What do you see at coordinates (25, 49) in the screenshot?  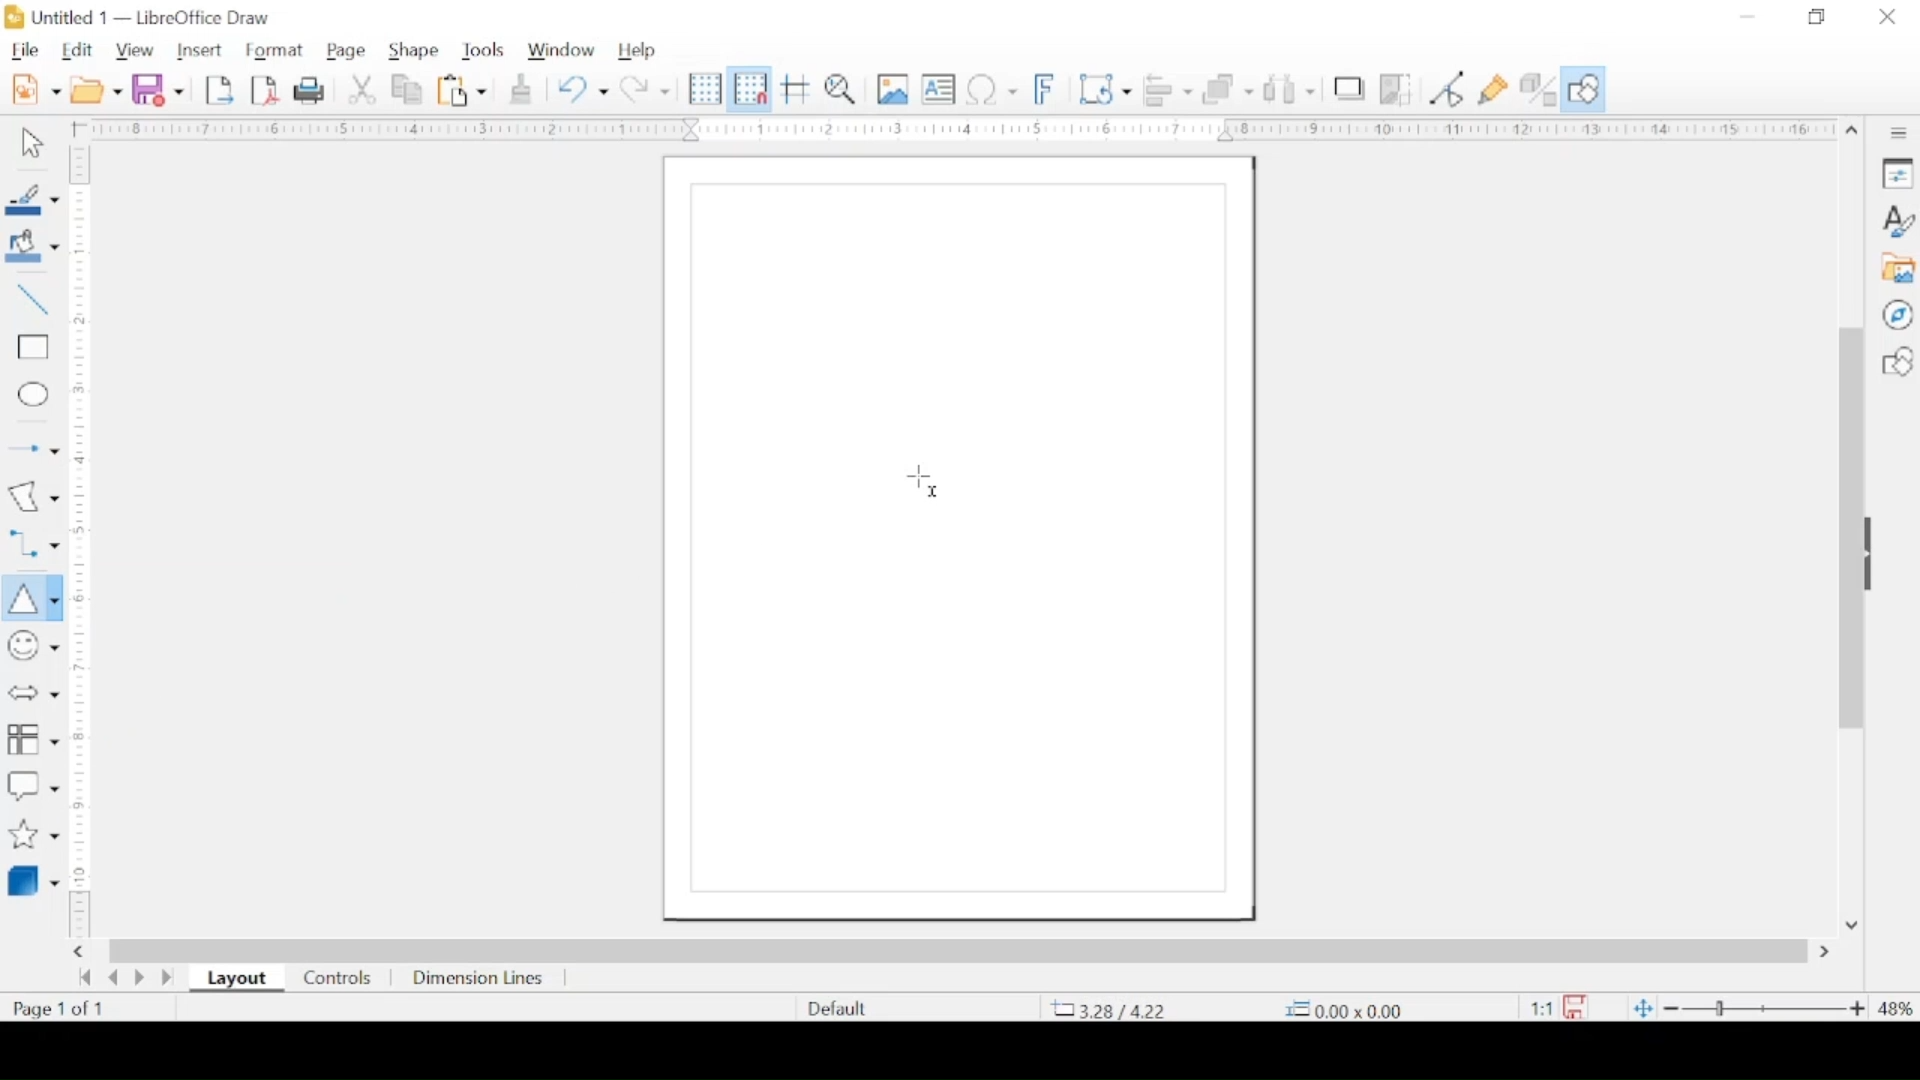 I see `file` at bounding box center [25, 49].